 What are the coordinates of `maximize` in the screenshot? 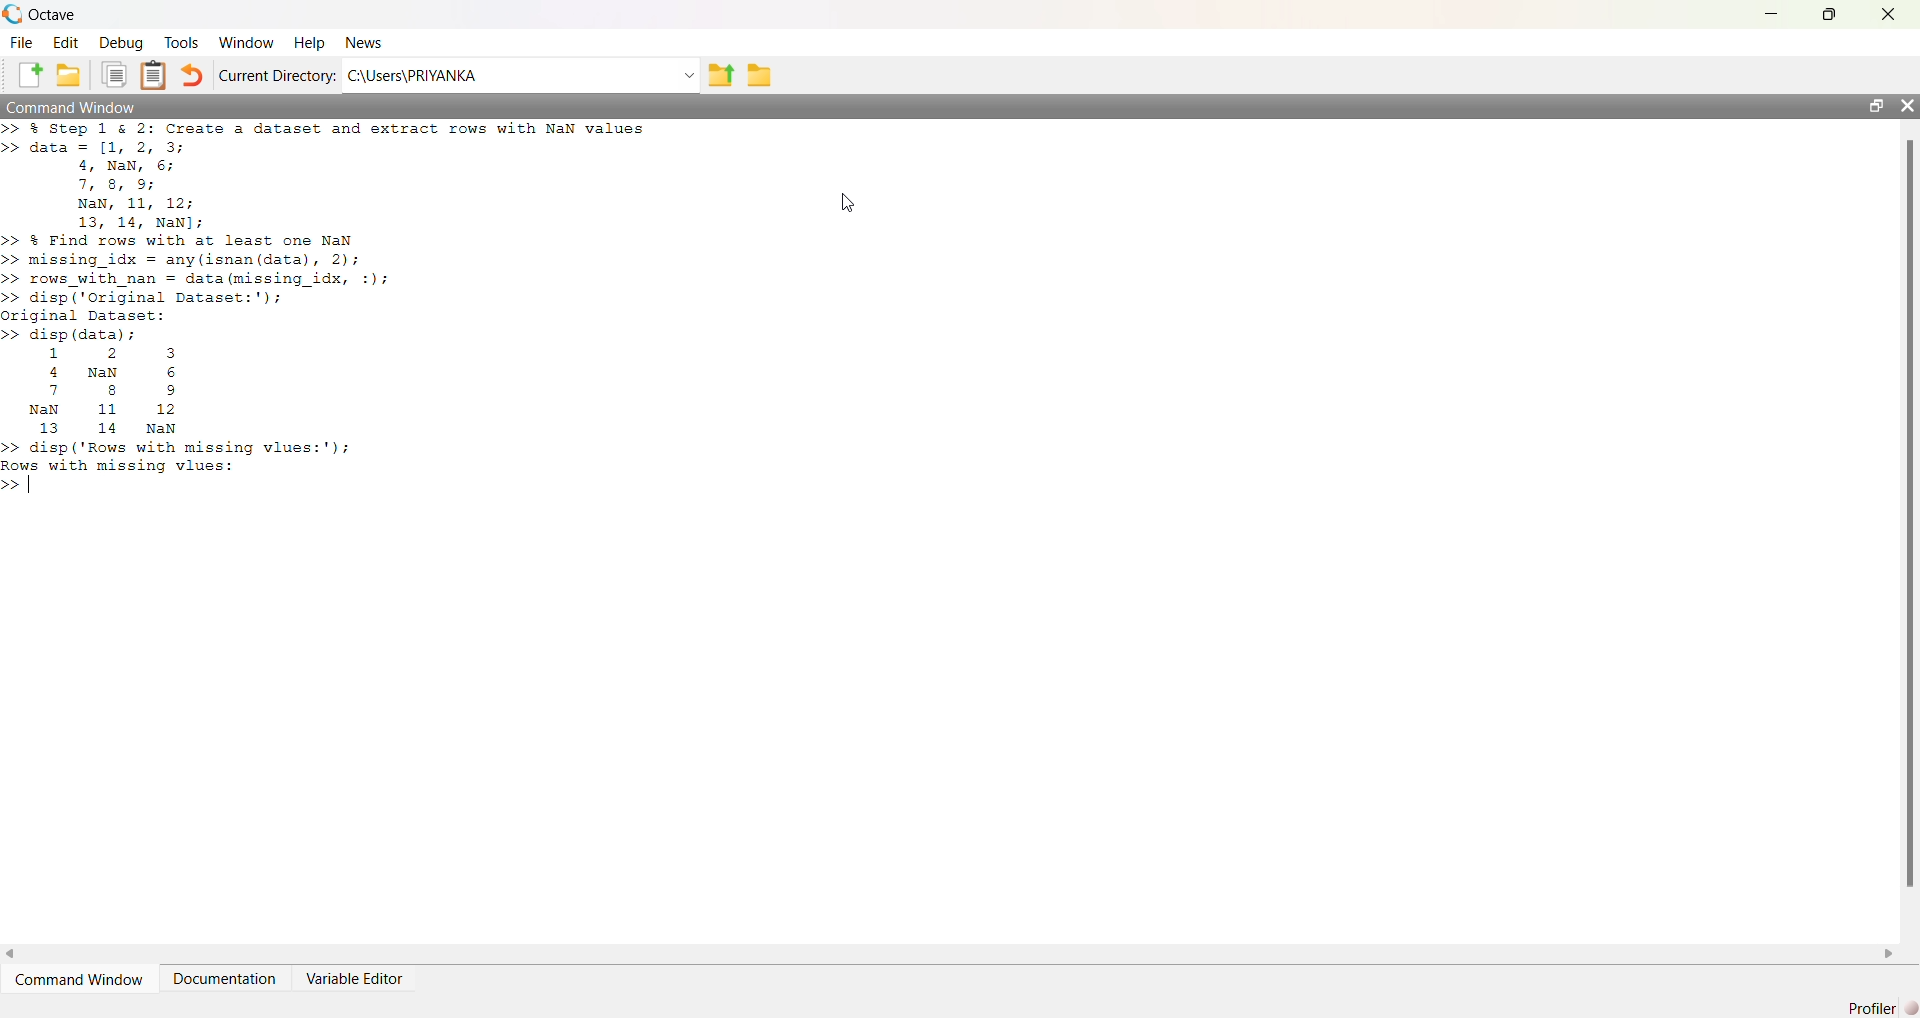 It's located at (1875, 105).